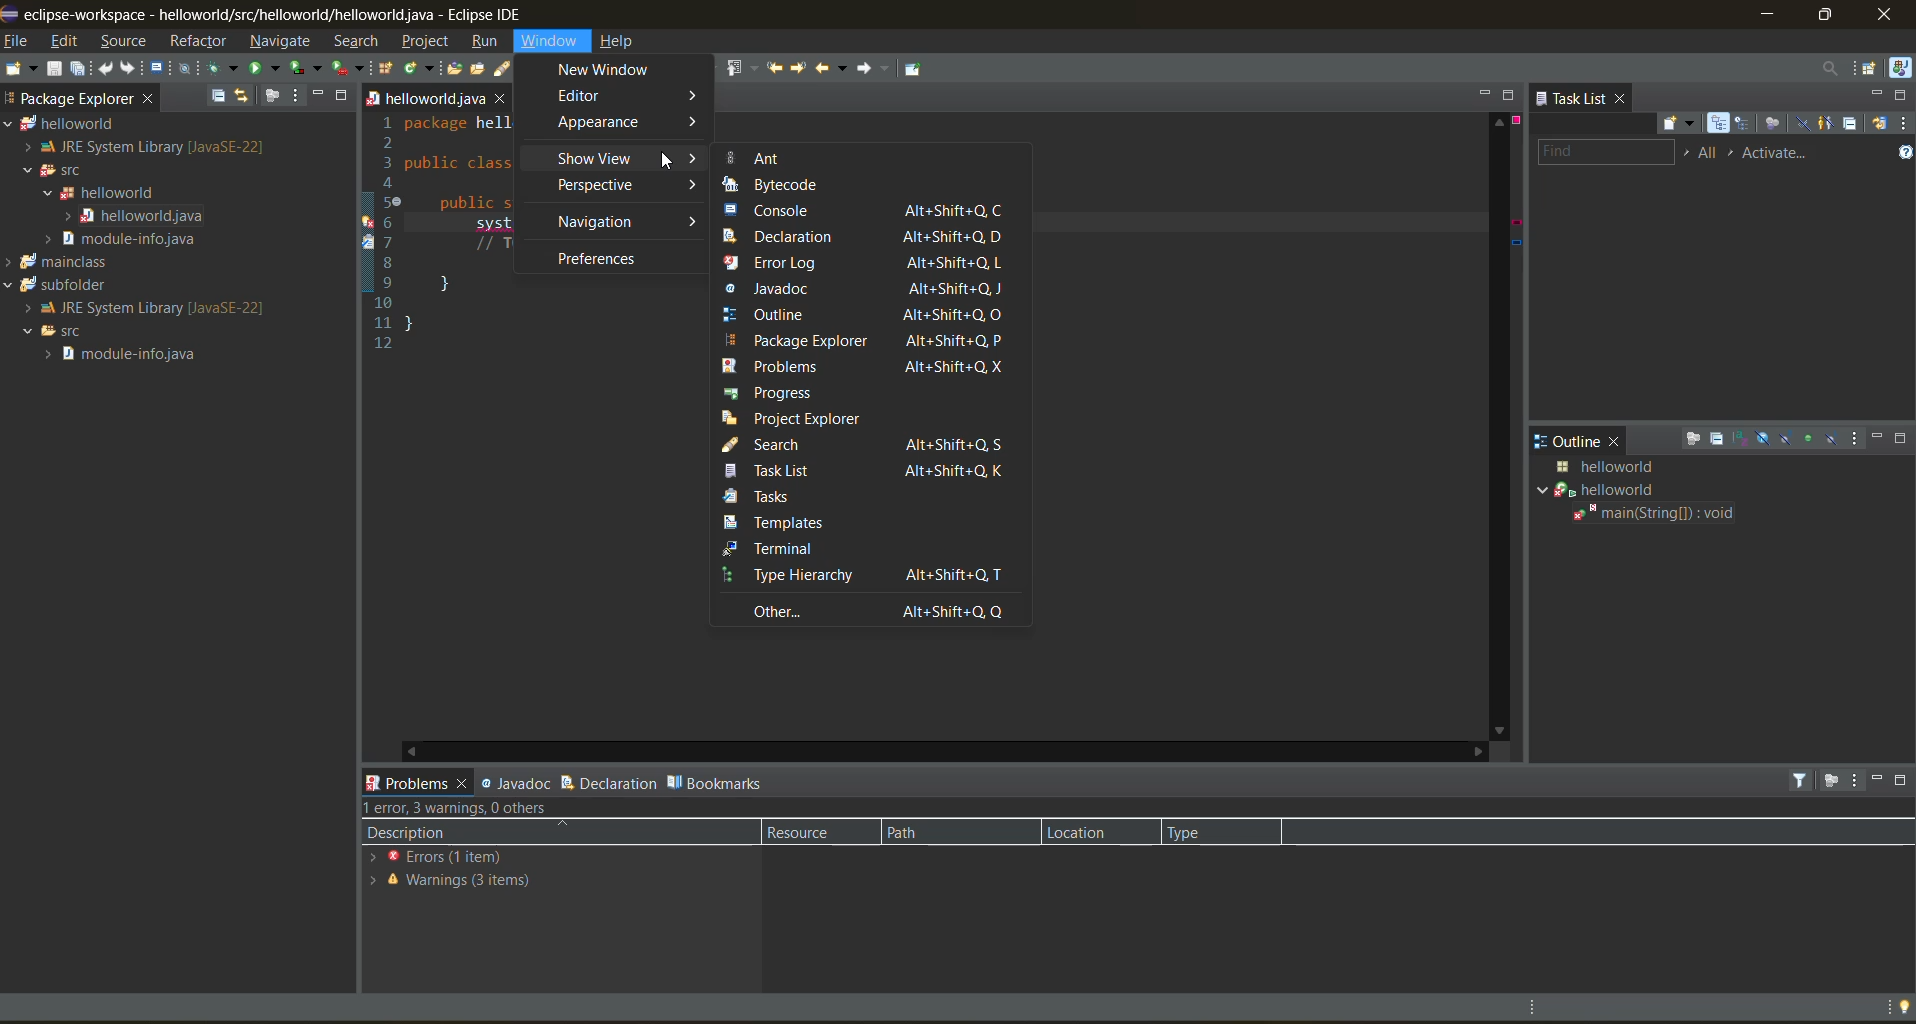 Image resolution: width=1916 pixels, height=1024 pixels. What do you see at coordinates (486, 42) in the screenshot?
I see `run` at bounding box center [486, 42].